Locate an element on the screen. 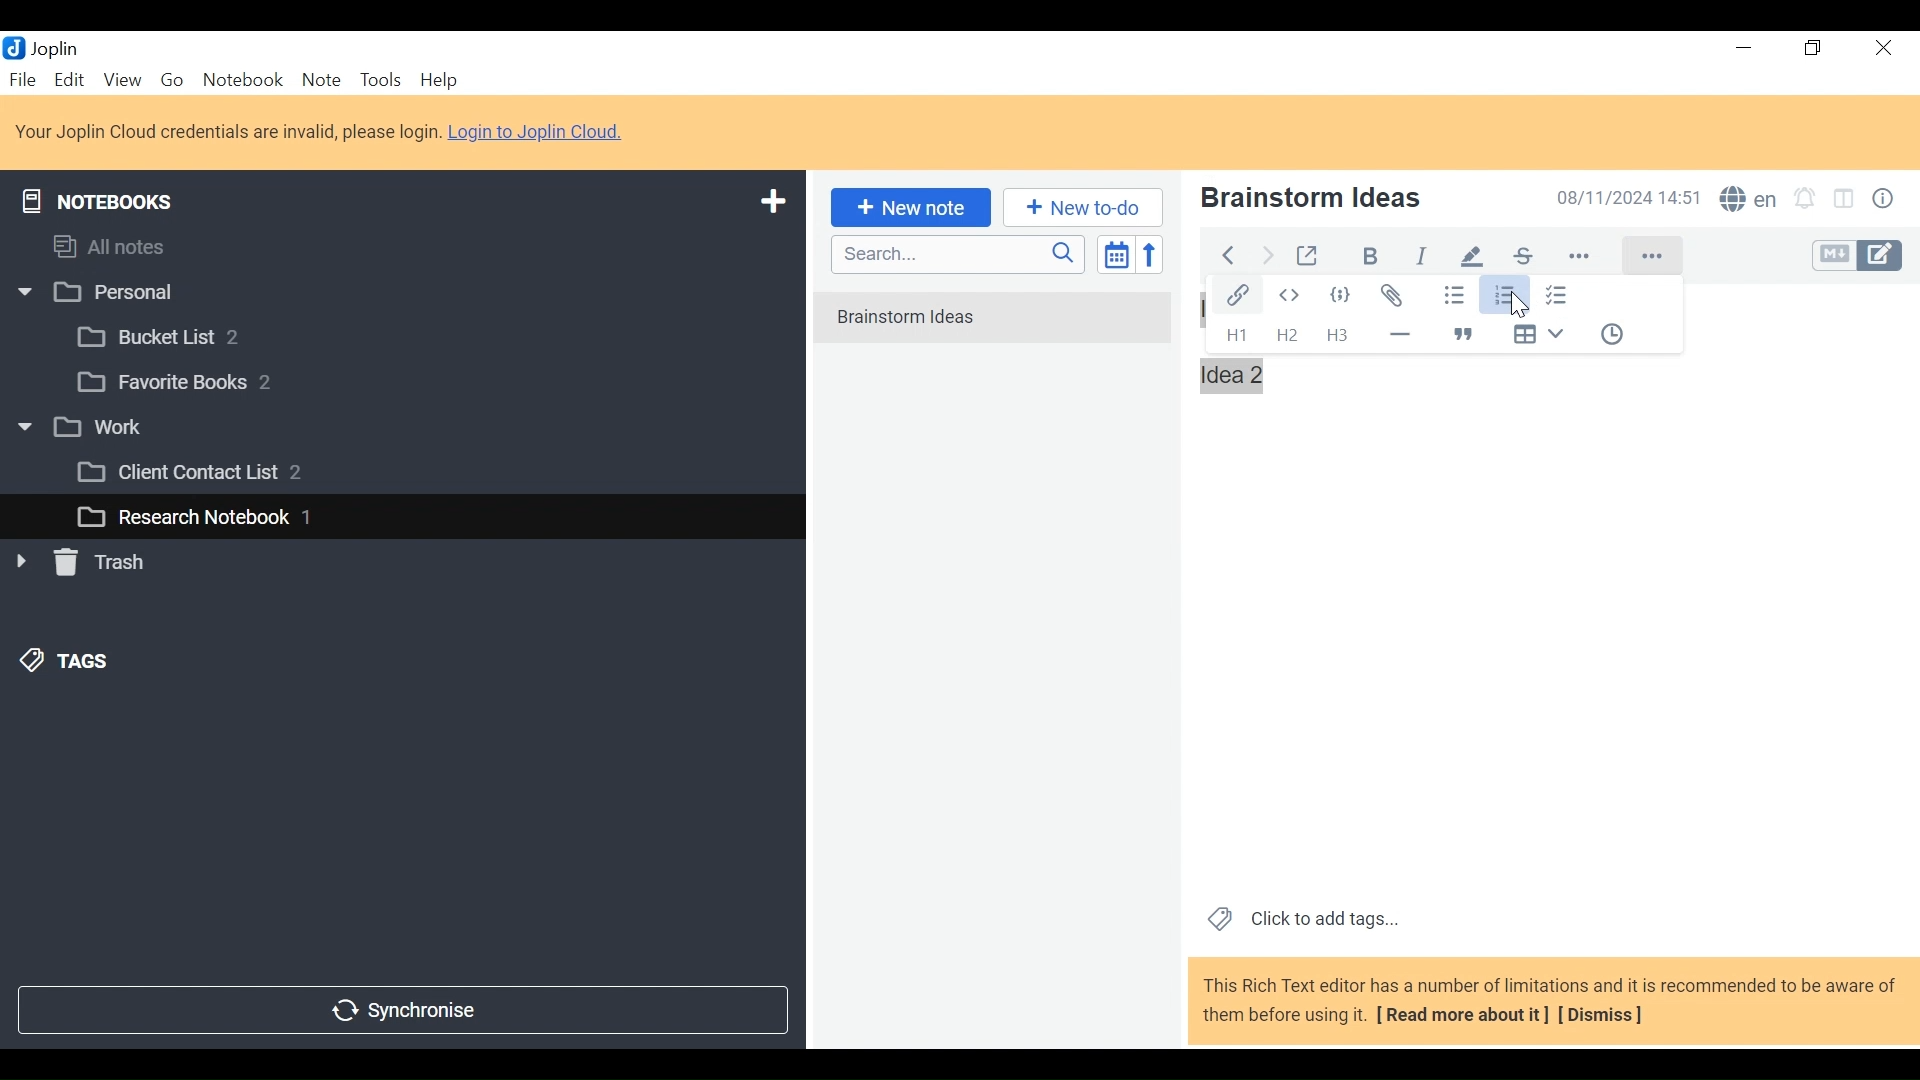  [3 Client Contact List 2 is located at coordinates (219, 477).